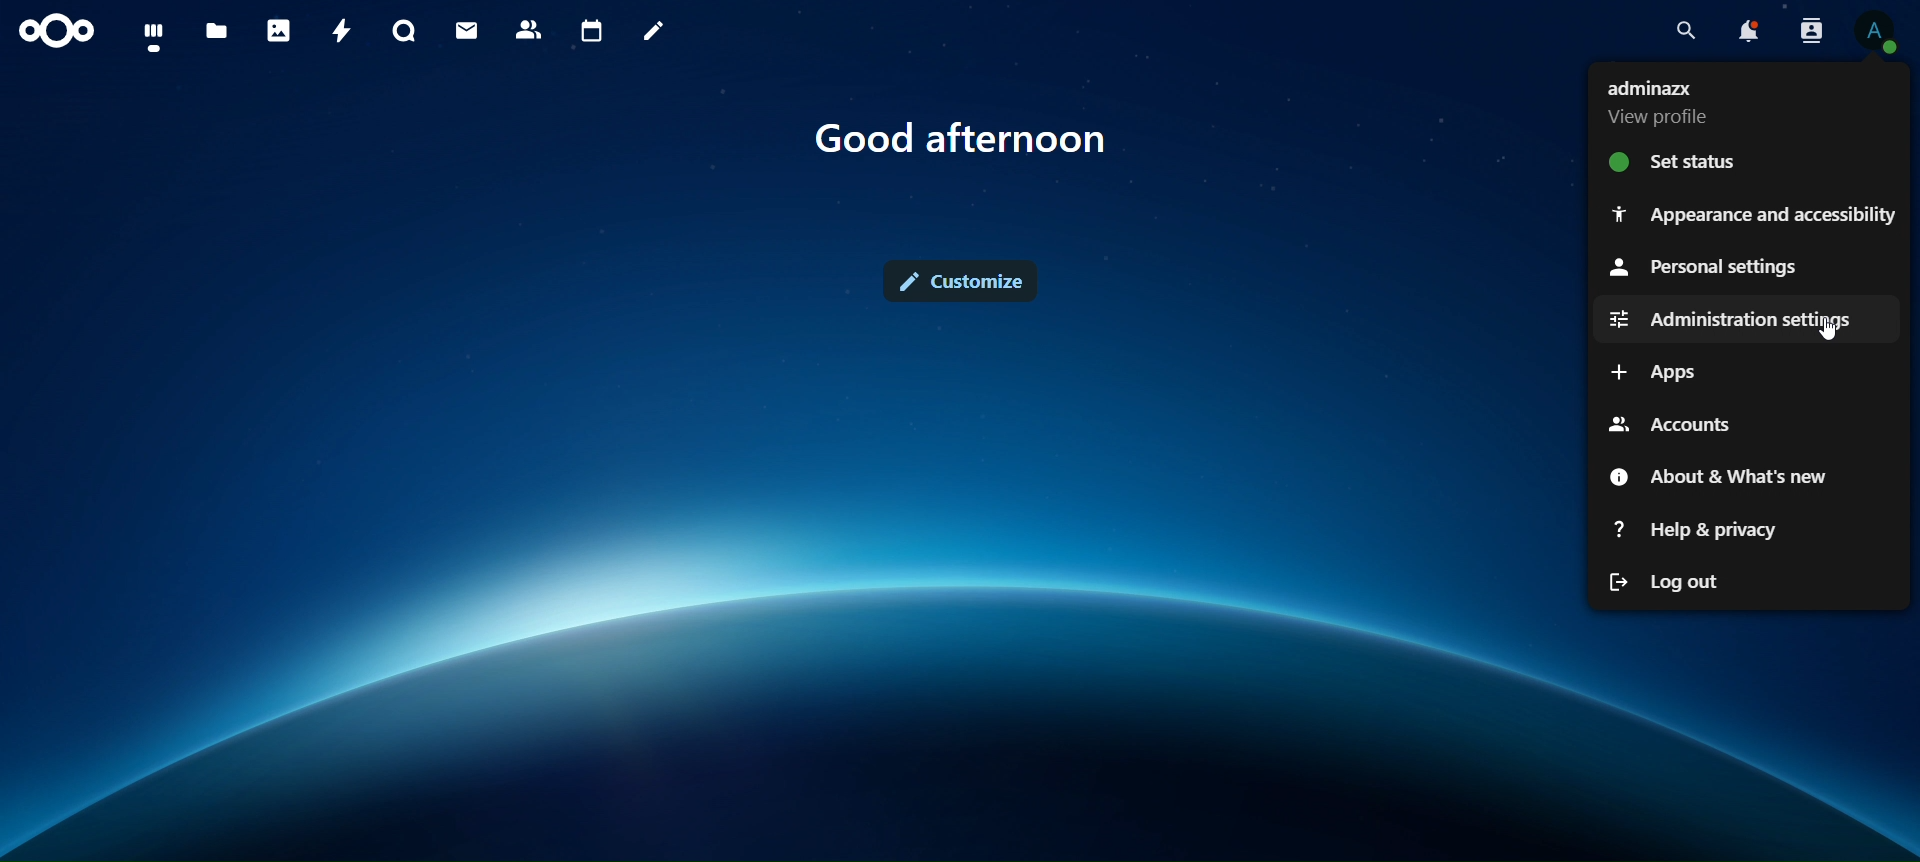 This screenshot has width=1920, height=862. I want to click on about & what's new, so click(1717, 472).